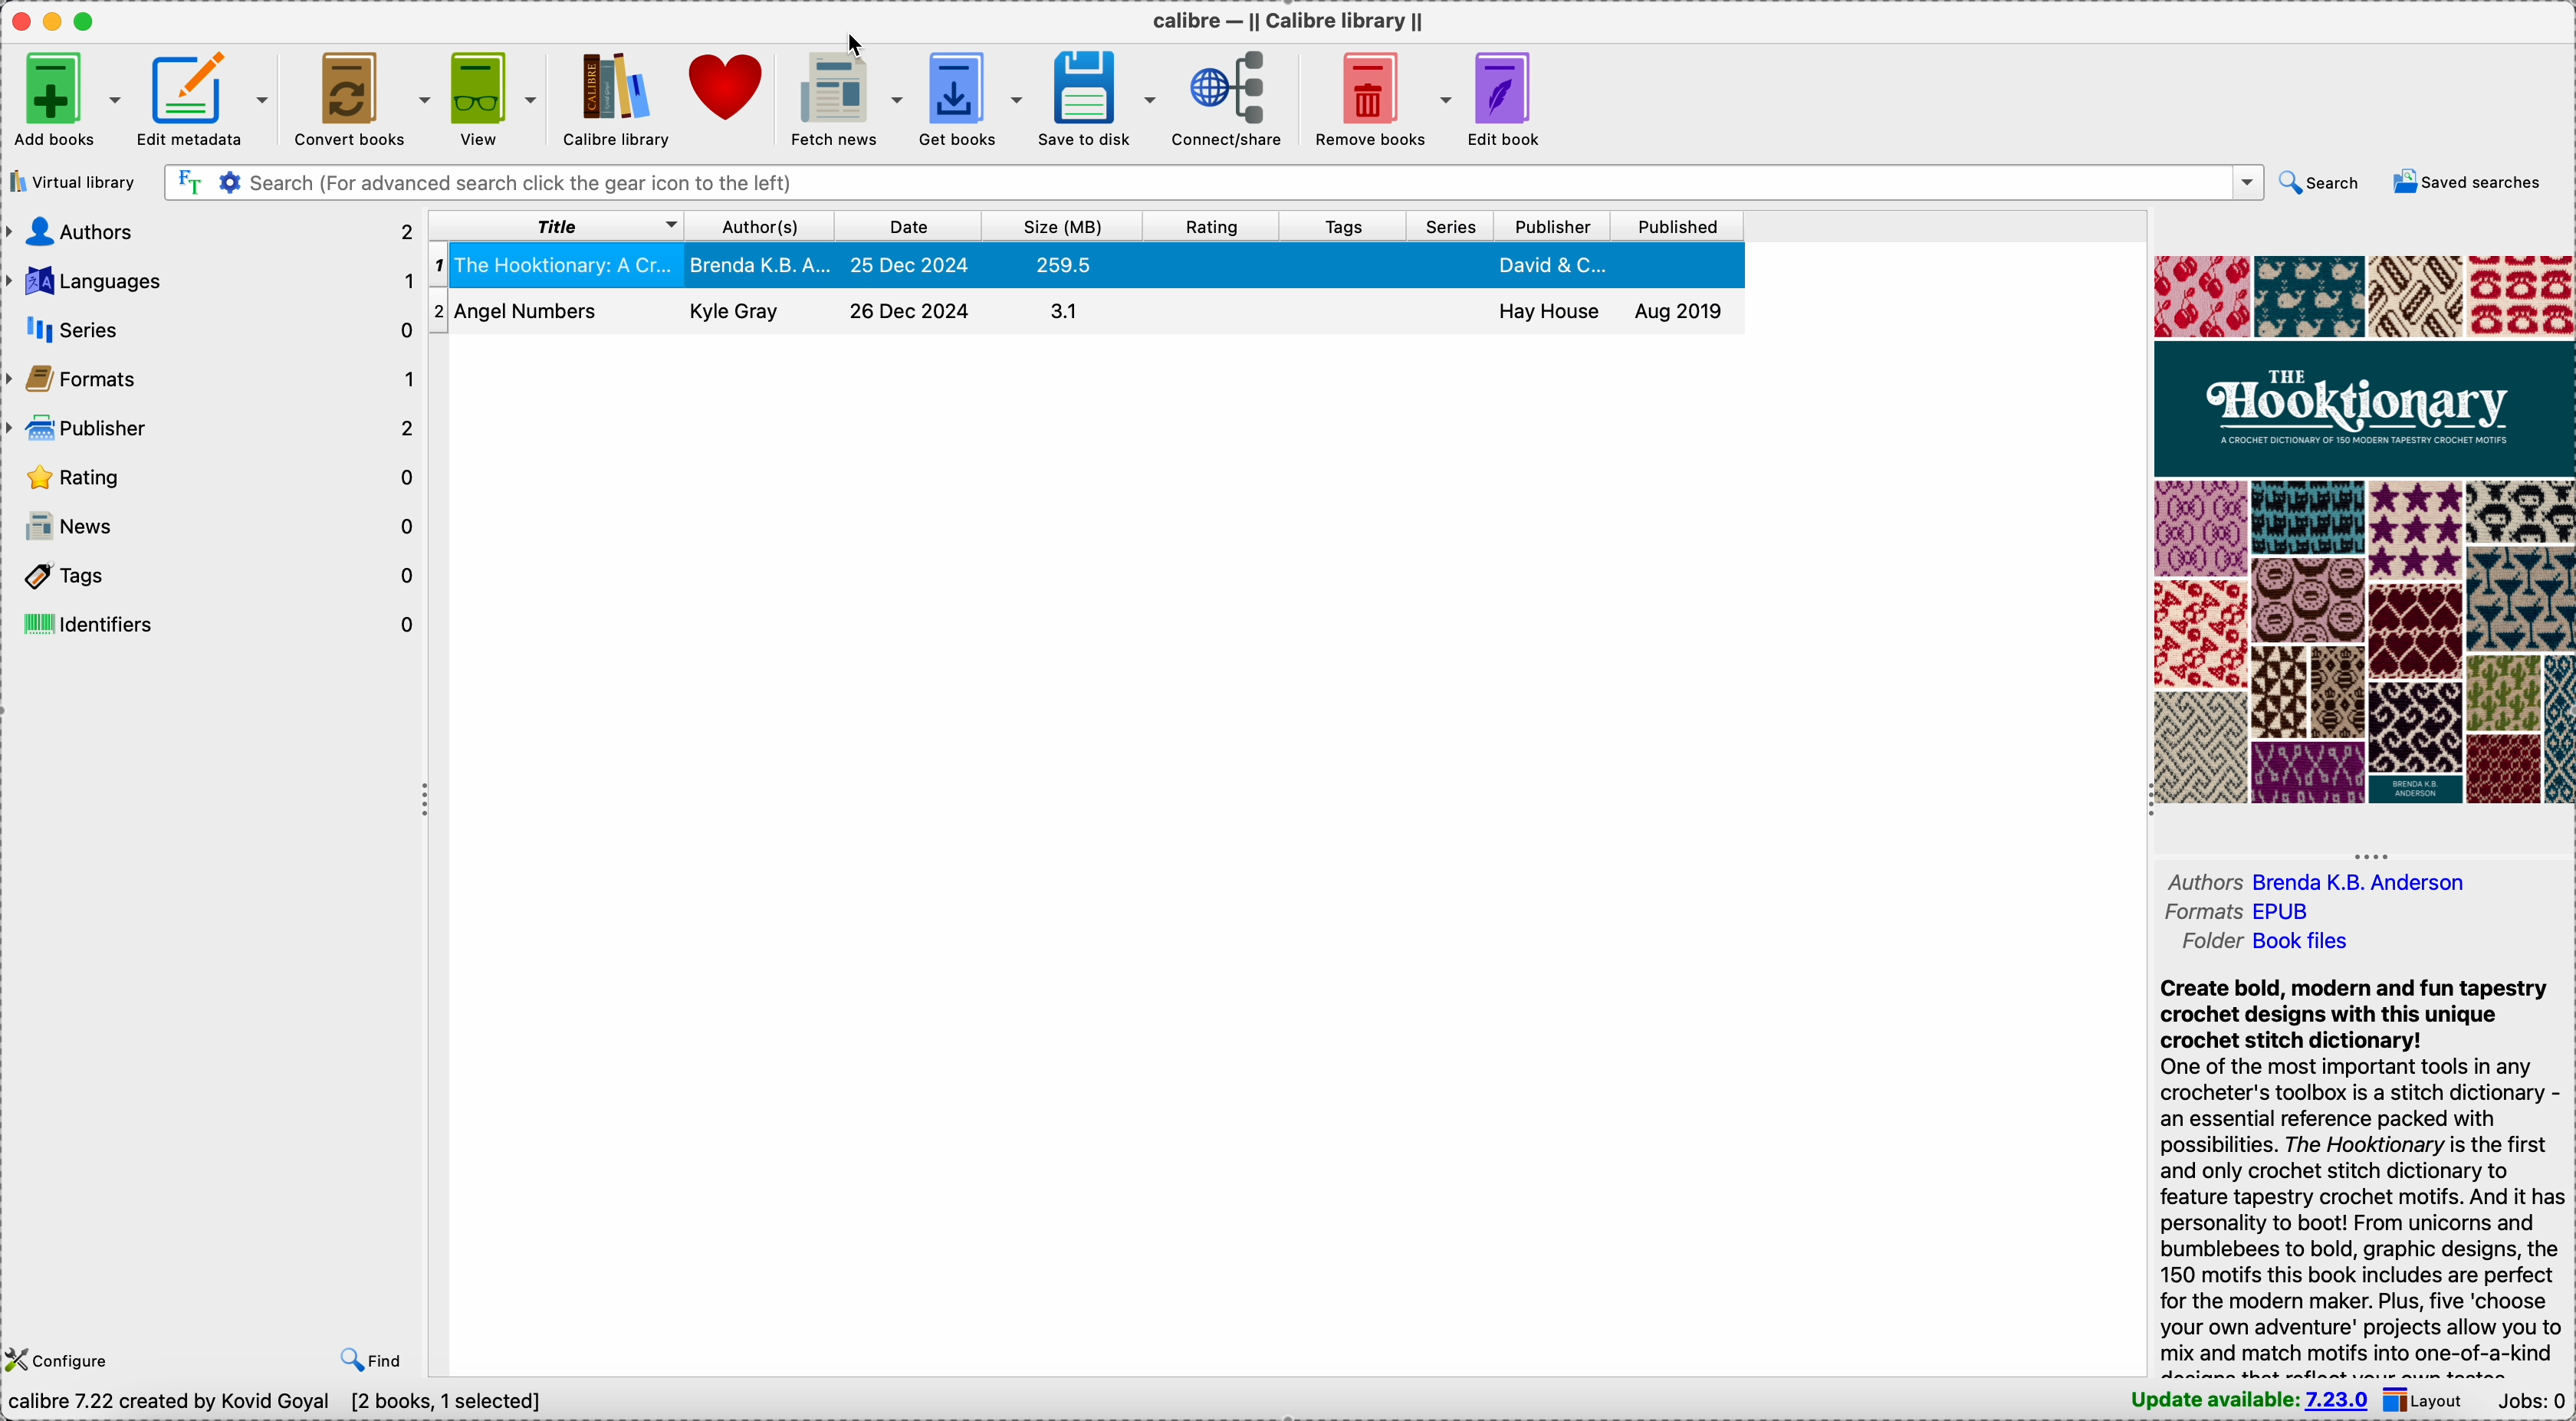  What do you see at coordinates (1087, 316) in the screenshot?
I see `Angel numbers book details` at bounding box center [1087, 316].